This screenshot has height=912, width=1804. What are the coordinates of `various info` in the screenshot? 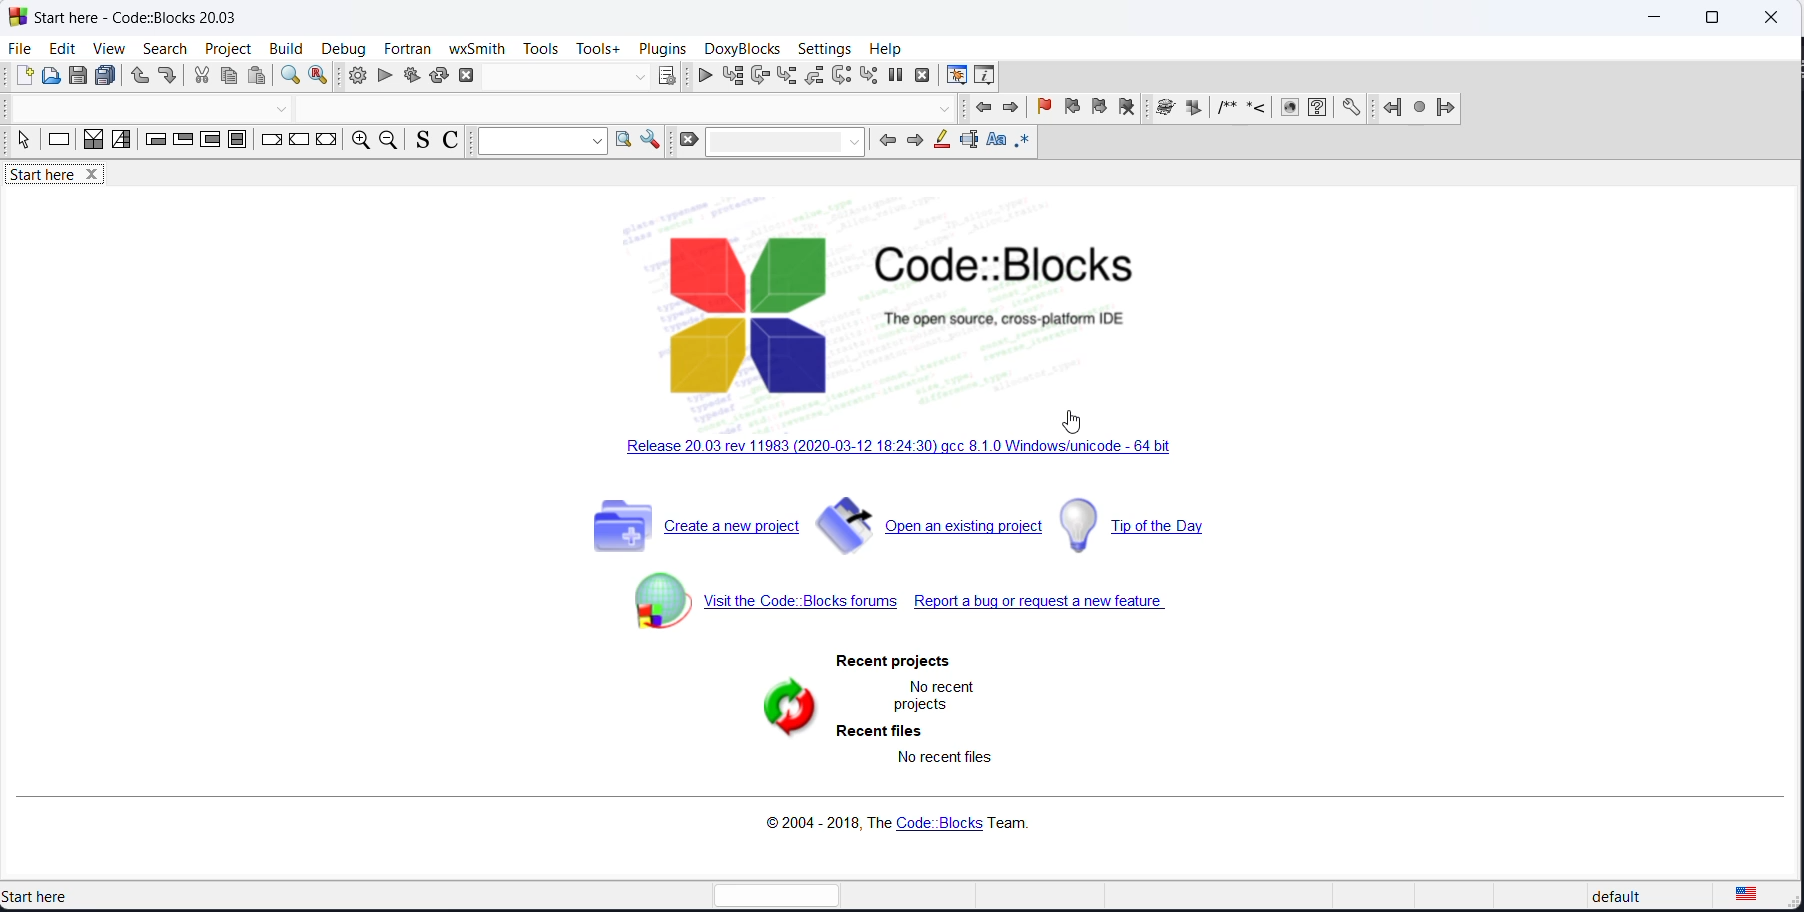 It's located at (988, 77).